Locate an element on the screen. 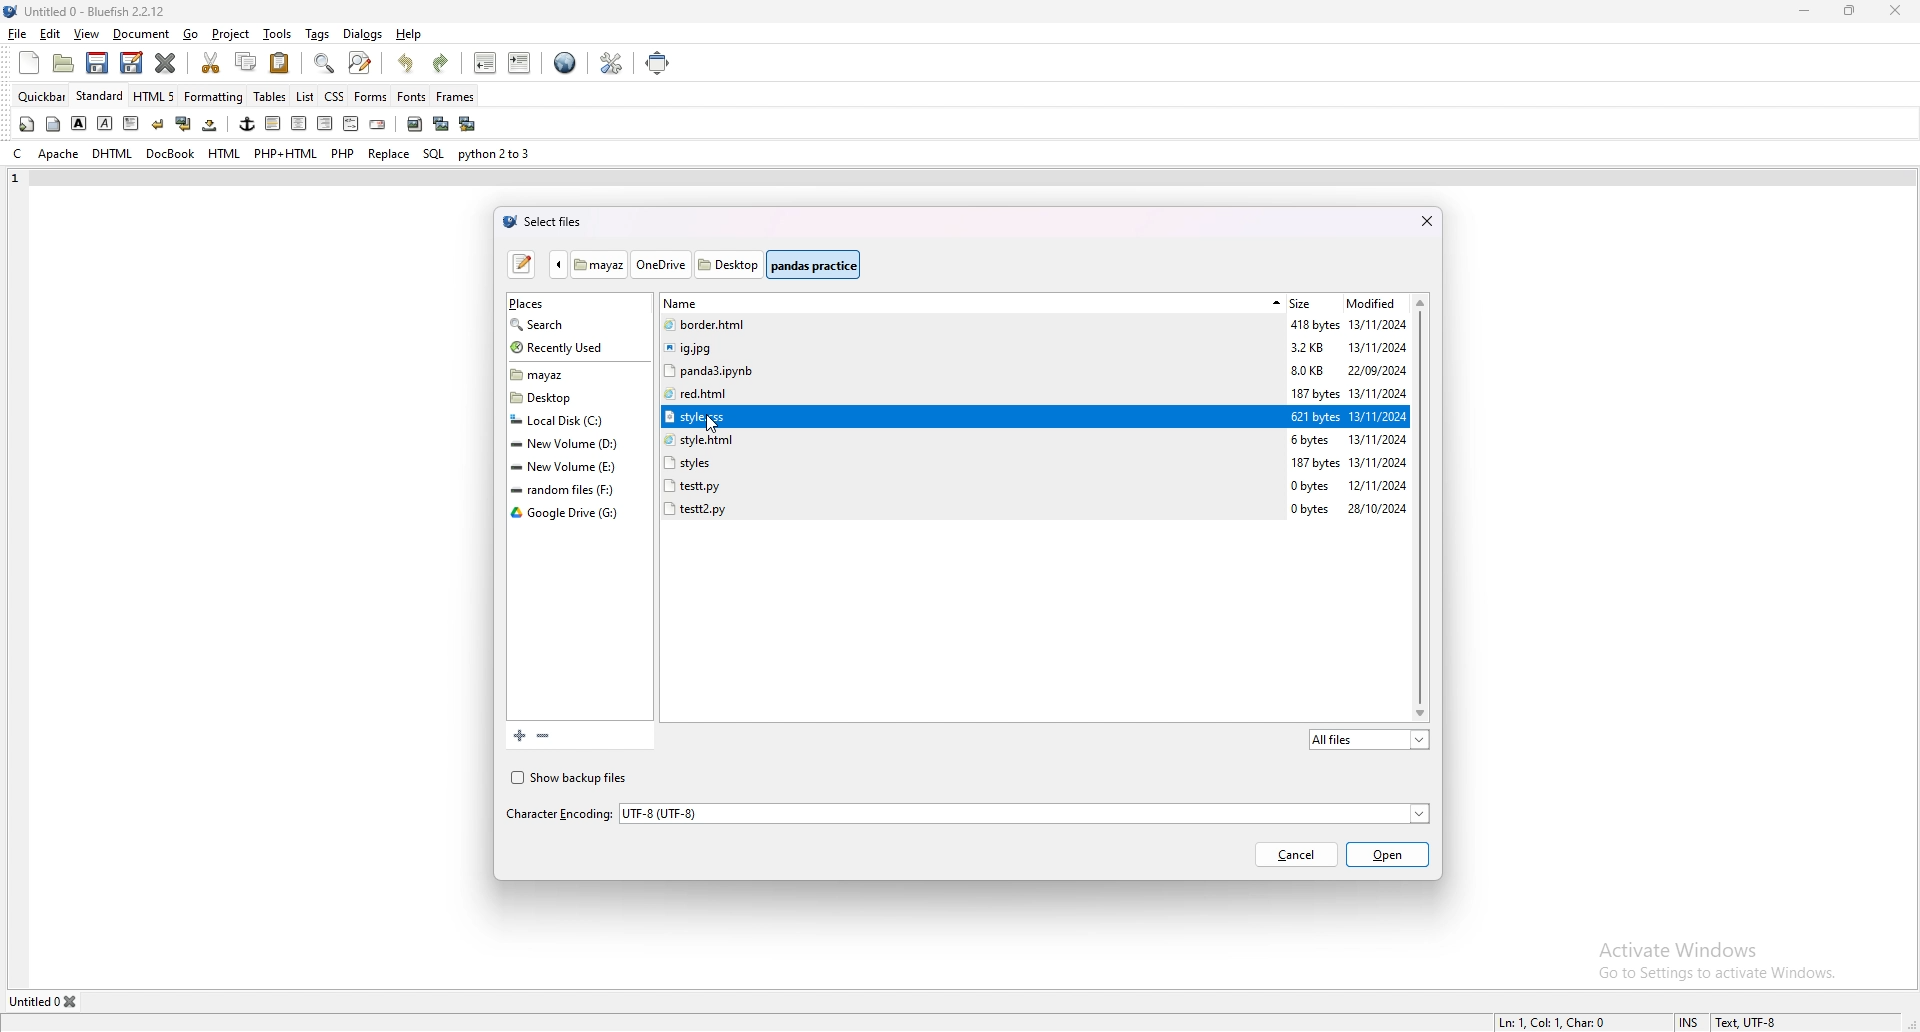  apache is located at coordinates (60, 154).